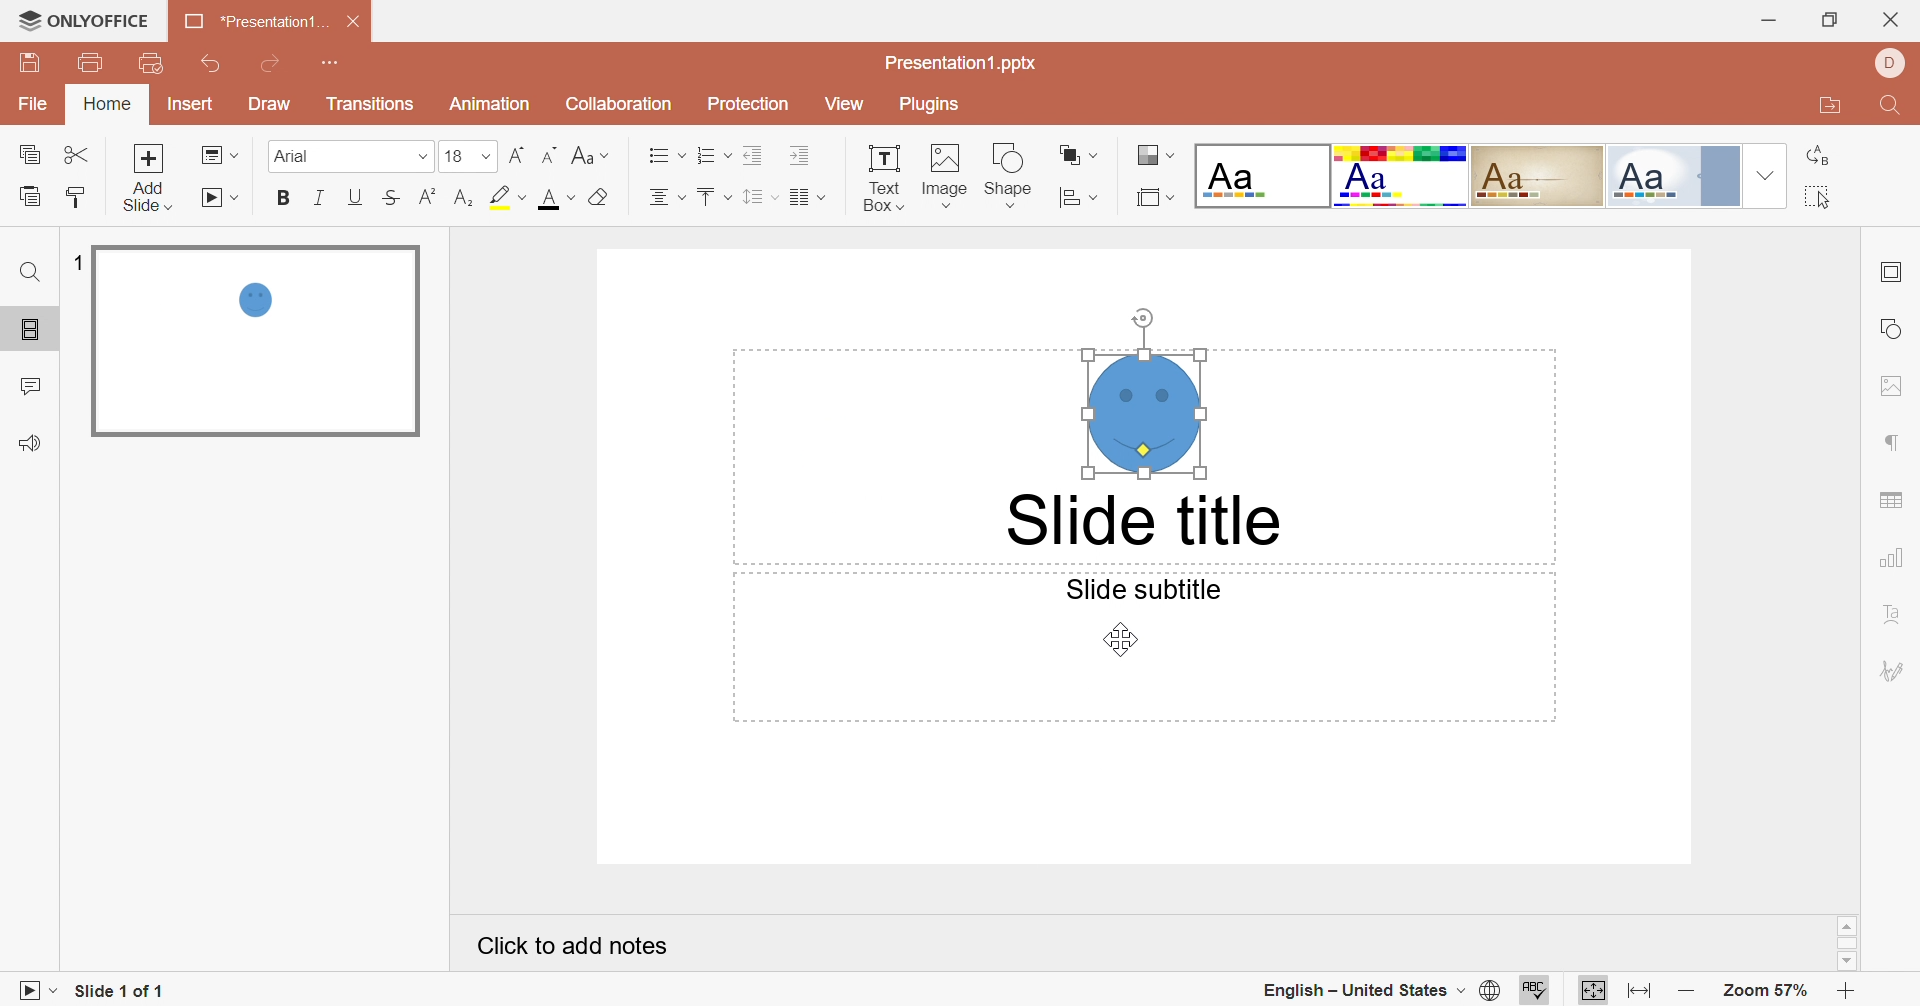 This screenshot has width=1920, height=1006. What do you see at coordinates (506, 196) in the screenshot?
I see `Highlight color` at bounding box center [506, 196].